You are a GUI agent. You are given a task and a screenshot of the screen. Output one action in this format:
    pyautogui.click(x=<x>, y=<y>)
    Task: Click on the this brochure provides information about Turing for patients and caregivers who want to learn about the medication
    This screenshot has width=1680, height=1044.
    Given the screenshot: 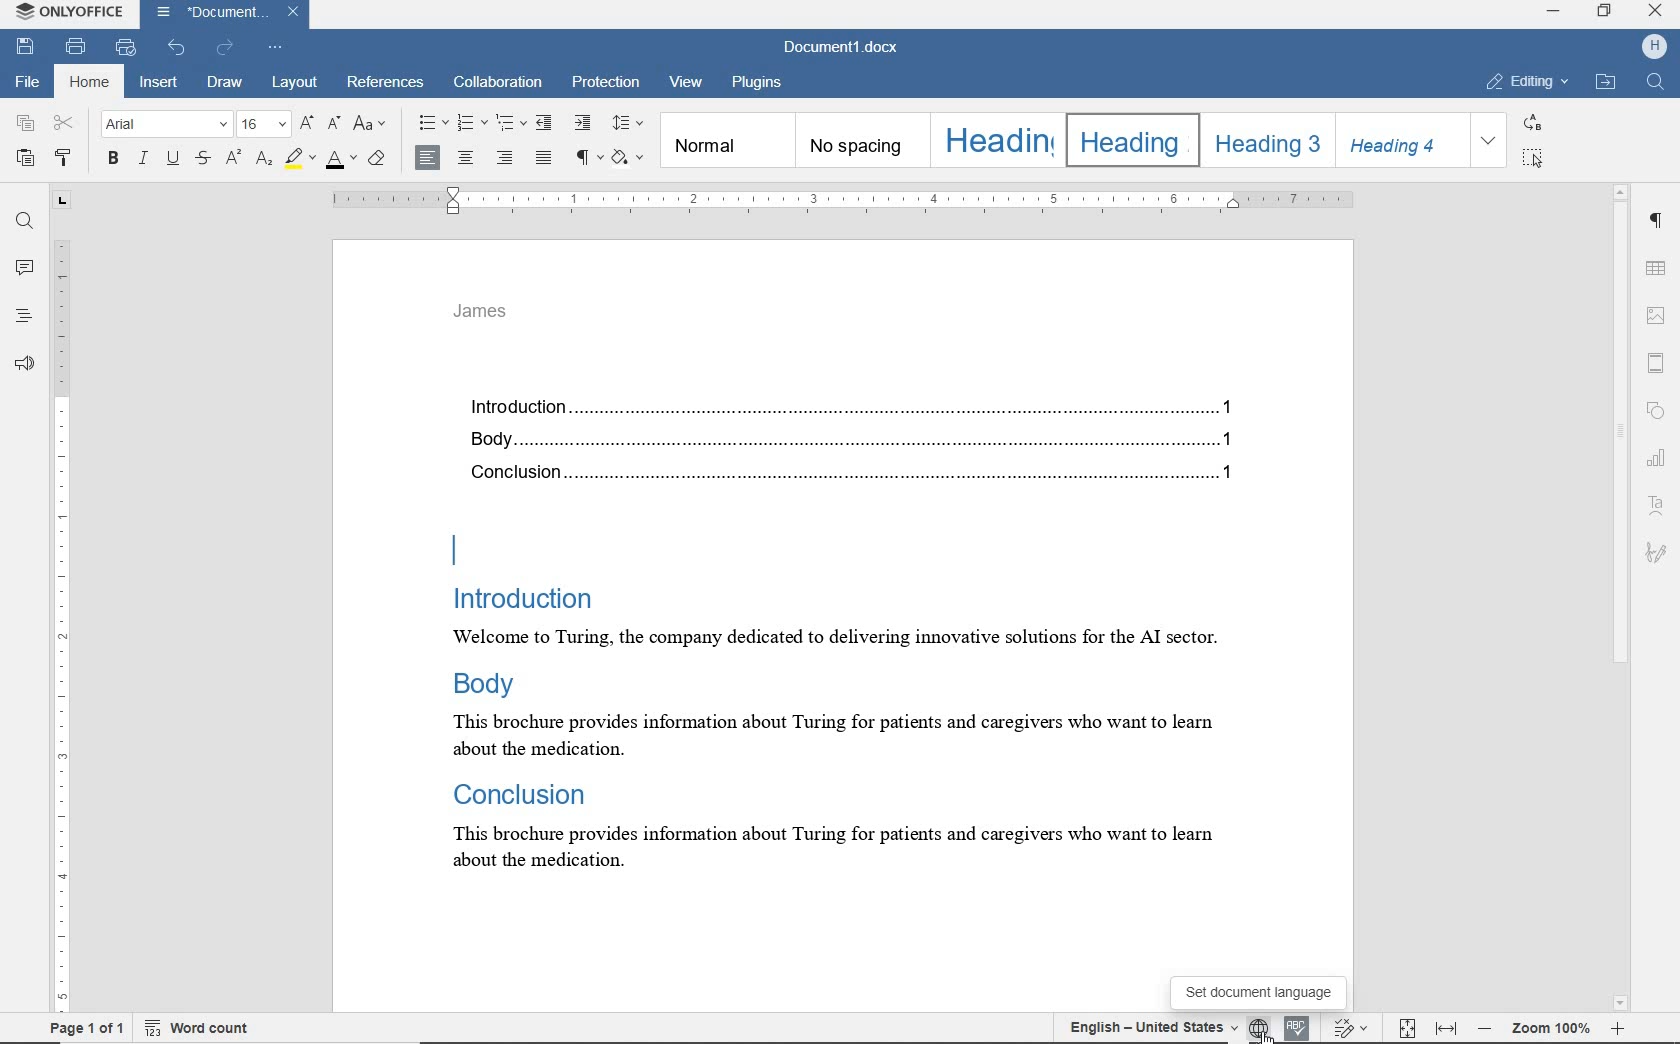 What is the action you would take?
    pyautogui.click(x=831, y=849)
    